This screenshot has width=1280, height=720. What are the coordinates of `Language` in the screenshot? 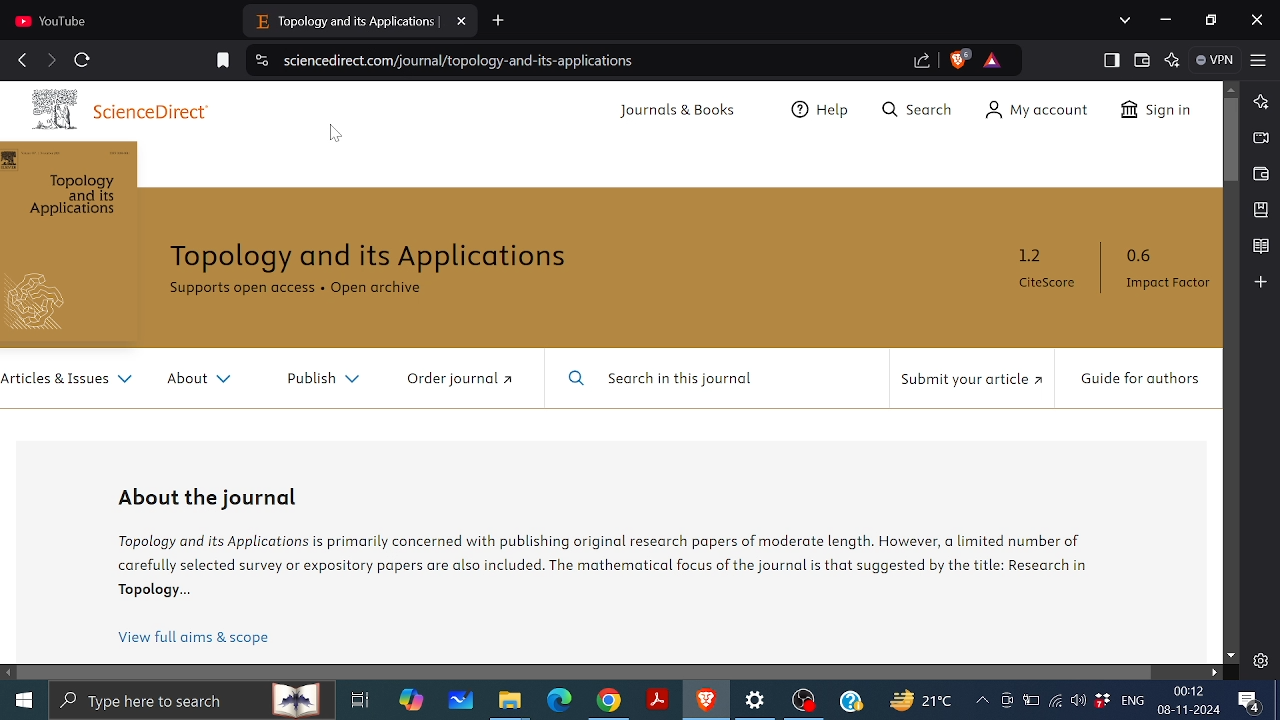 It's located at (1133, 699).